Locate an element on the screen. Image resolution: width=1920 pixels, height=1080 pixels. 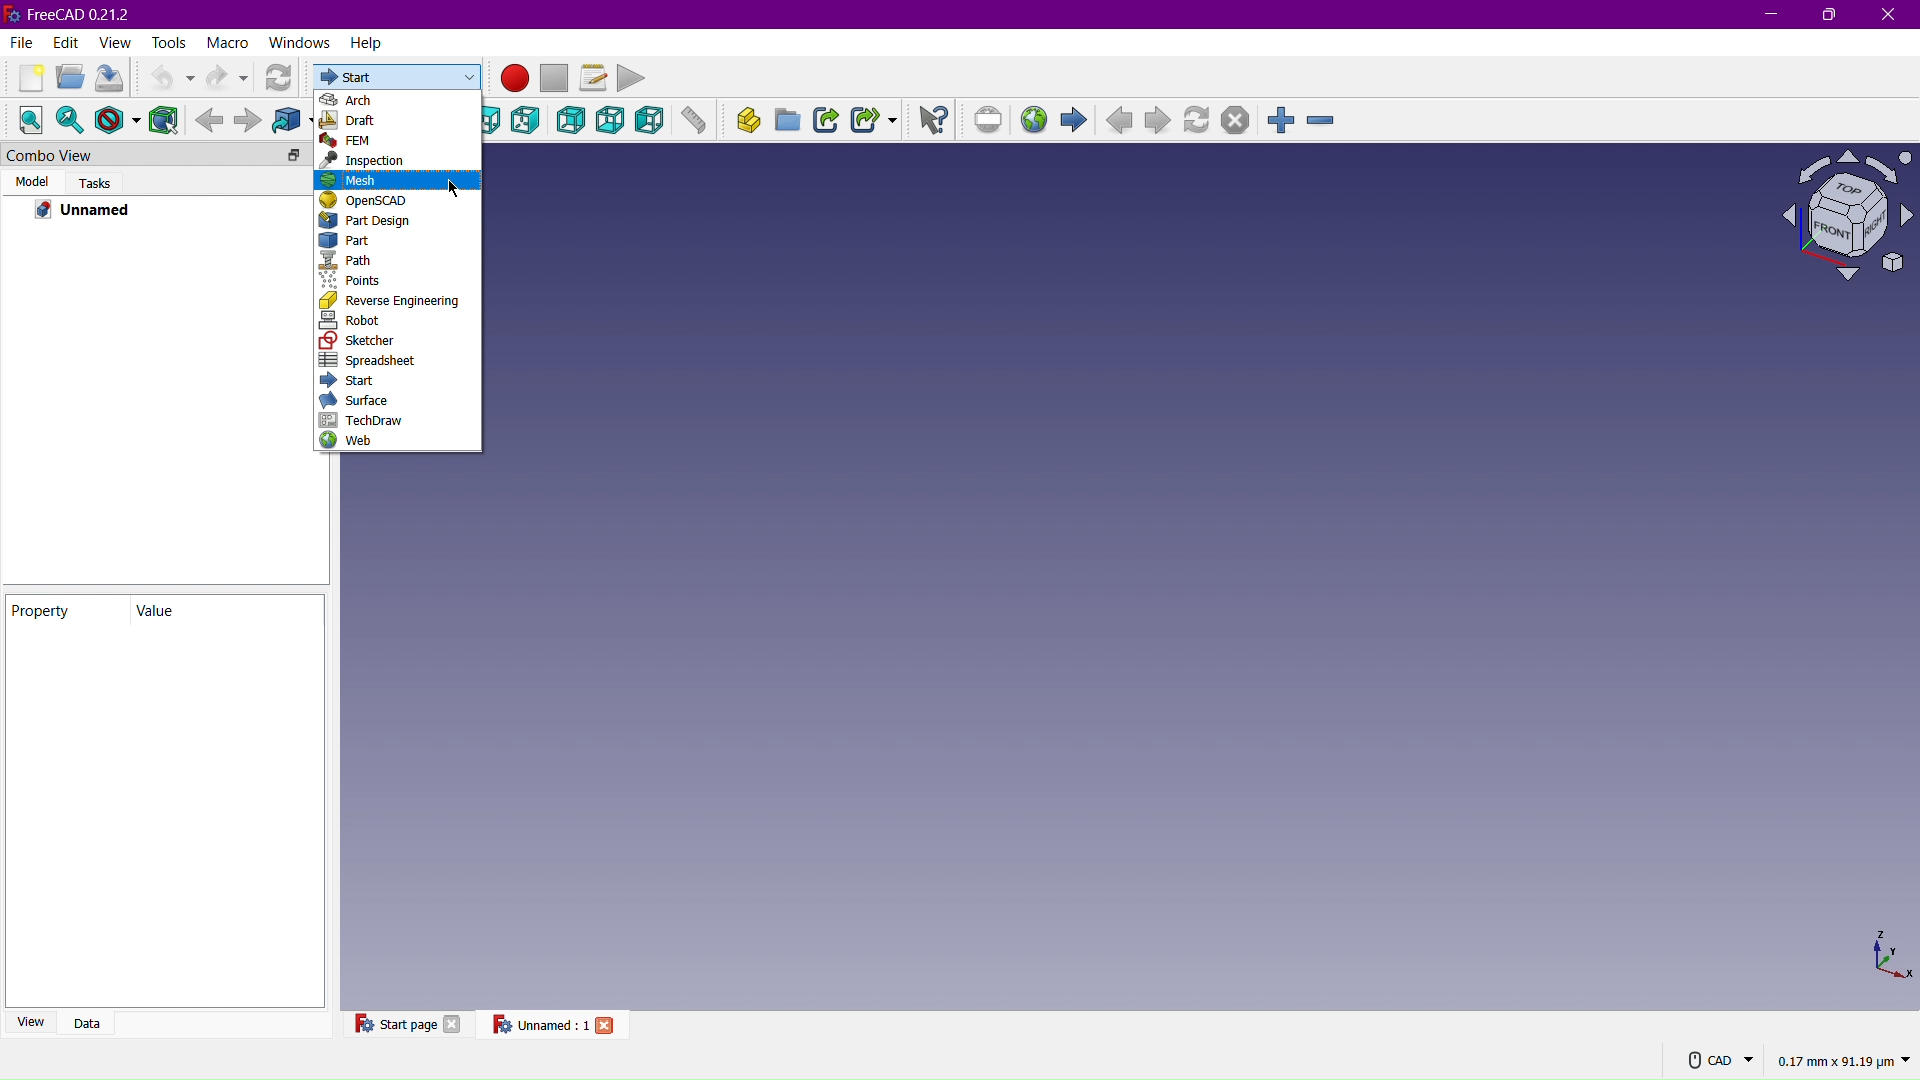
Go to linked object is located at coordinates (293, 119).